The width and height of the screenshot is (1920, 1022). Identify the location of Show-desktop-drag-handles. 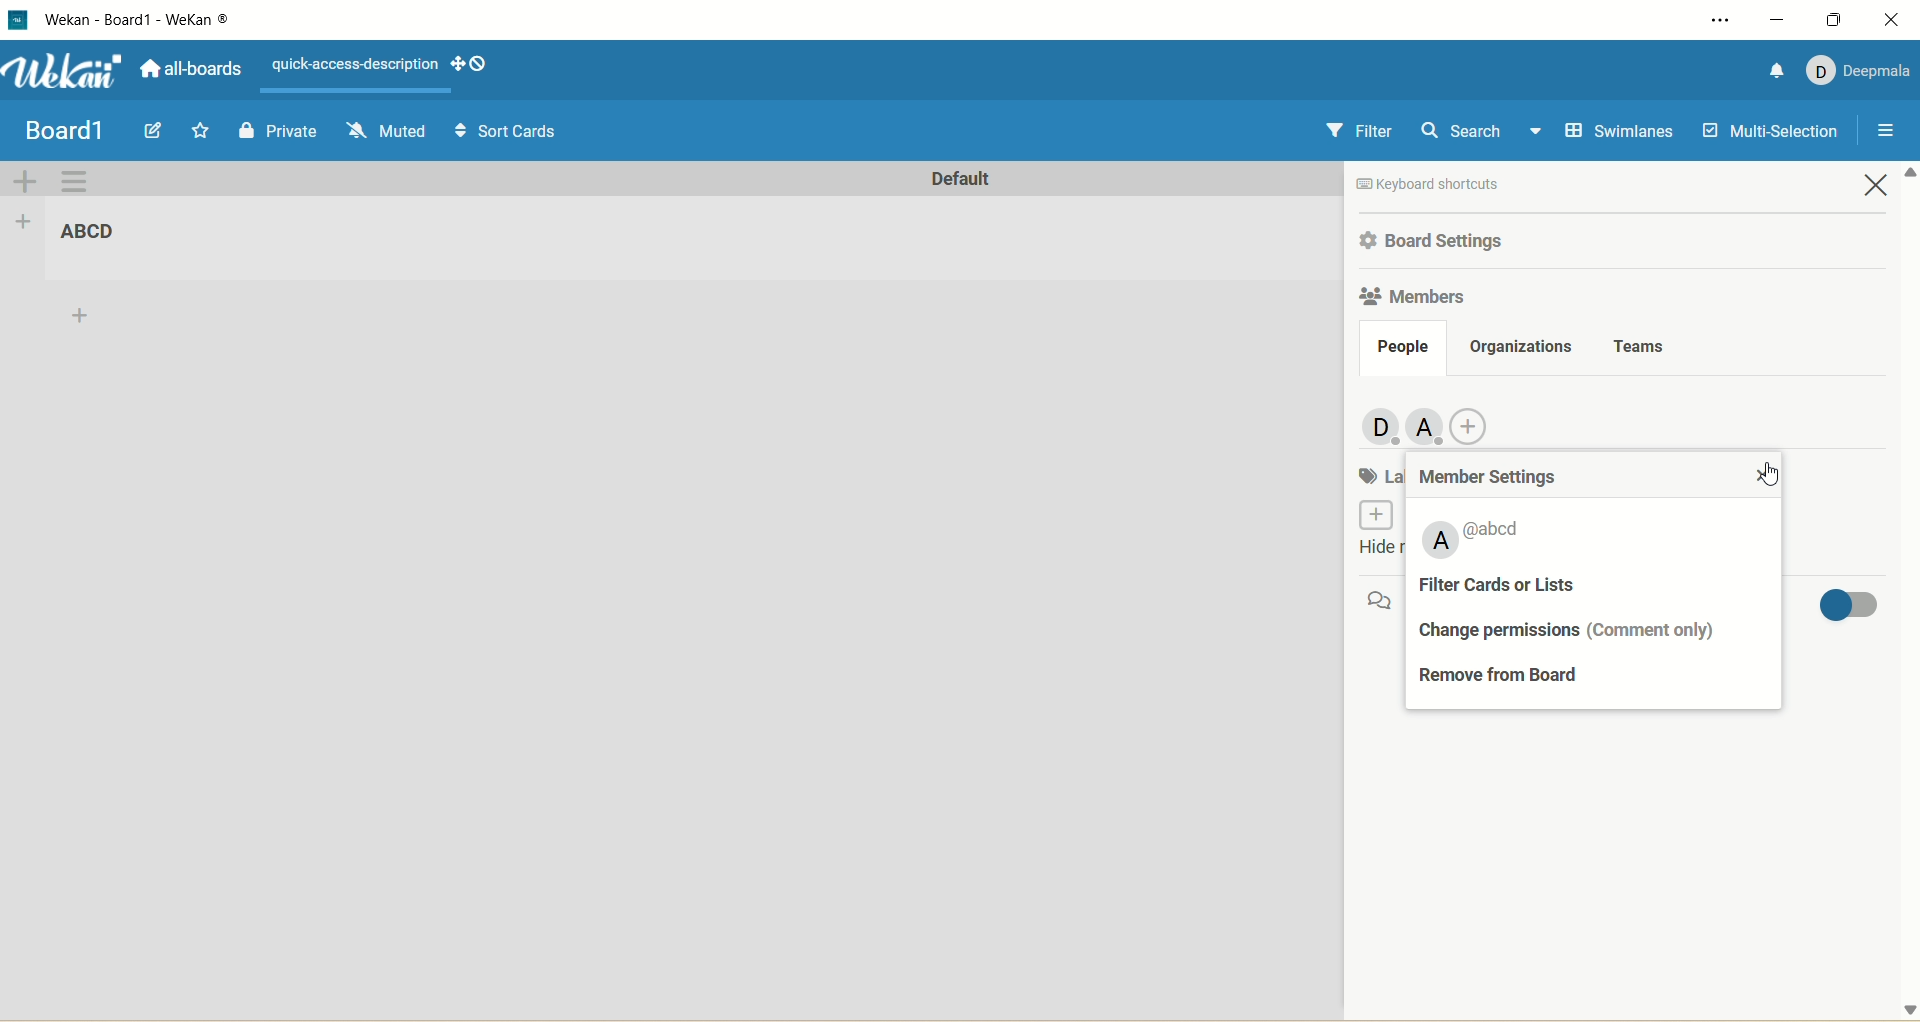
(482, 64).